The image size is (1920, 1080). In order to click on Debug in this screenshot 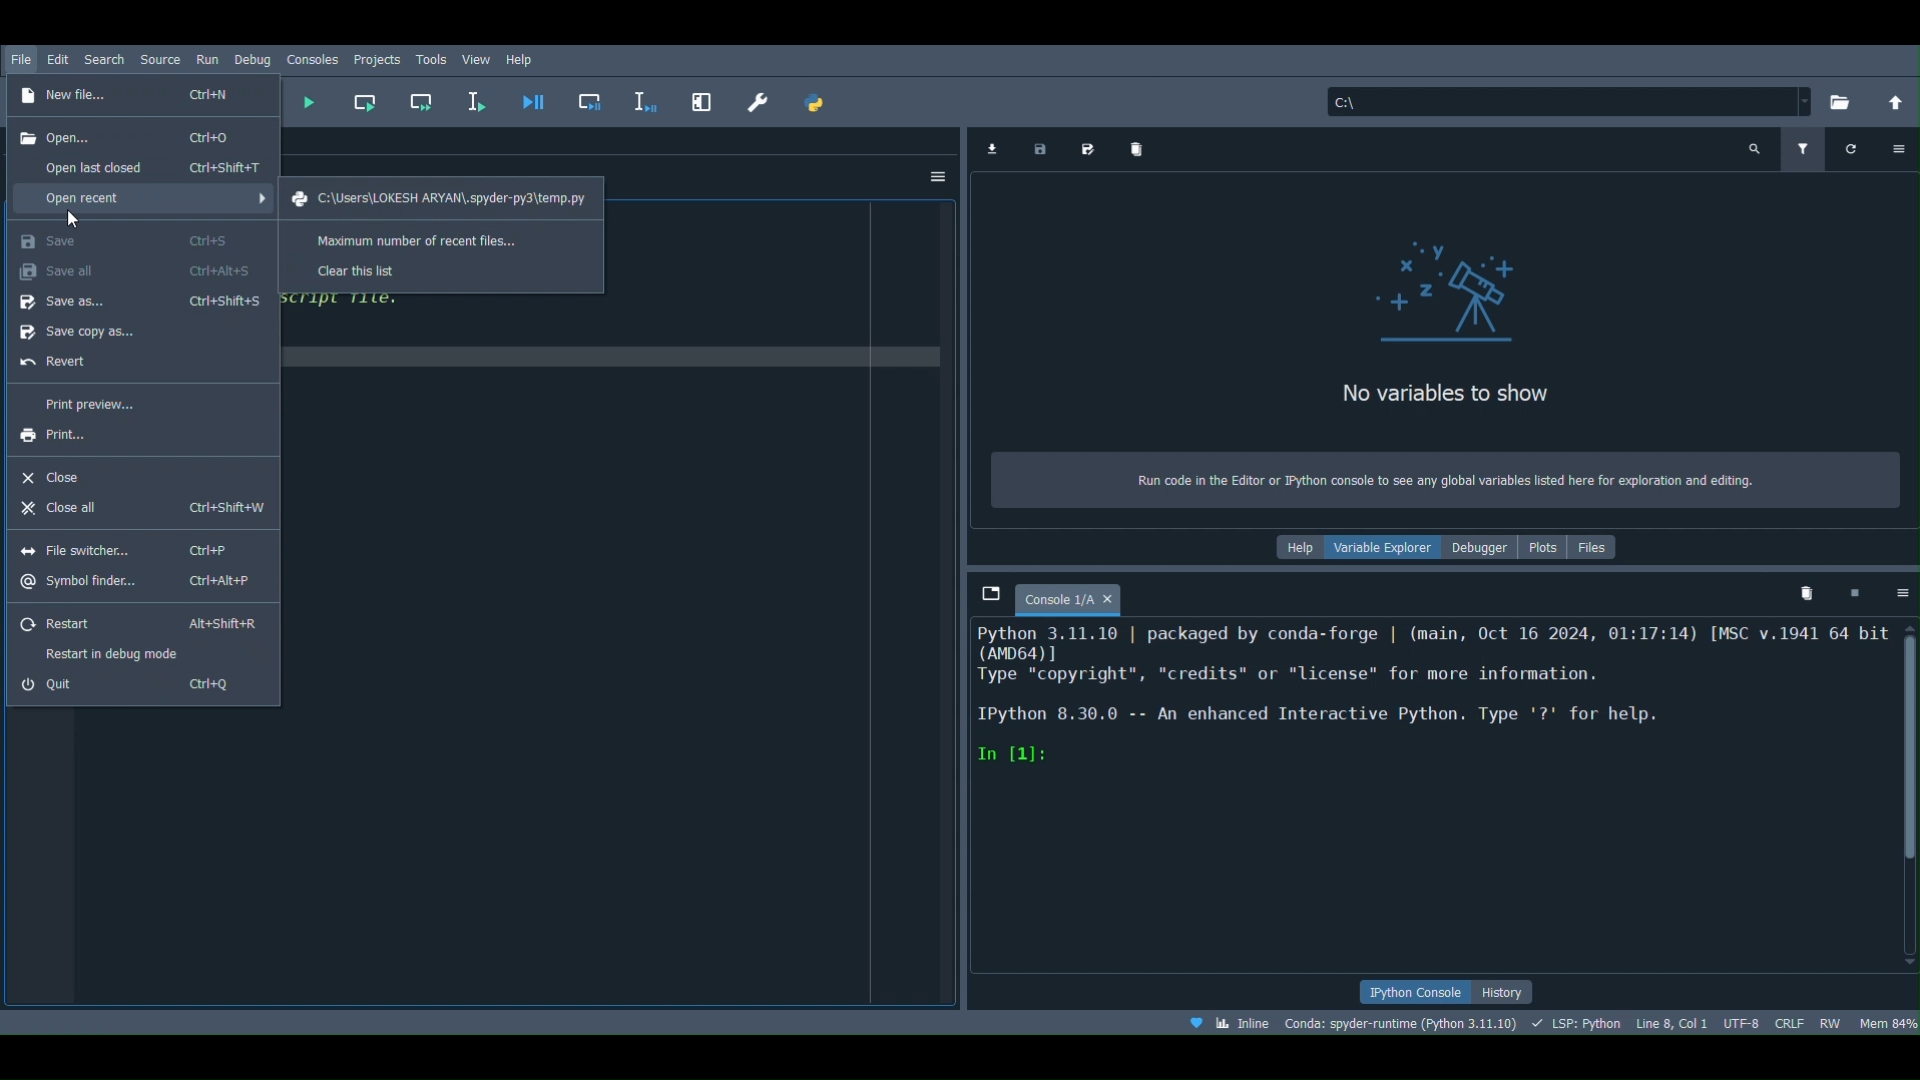, I will do `click(253, 59)`.